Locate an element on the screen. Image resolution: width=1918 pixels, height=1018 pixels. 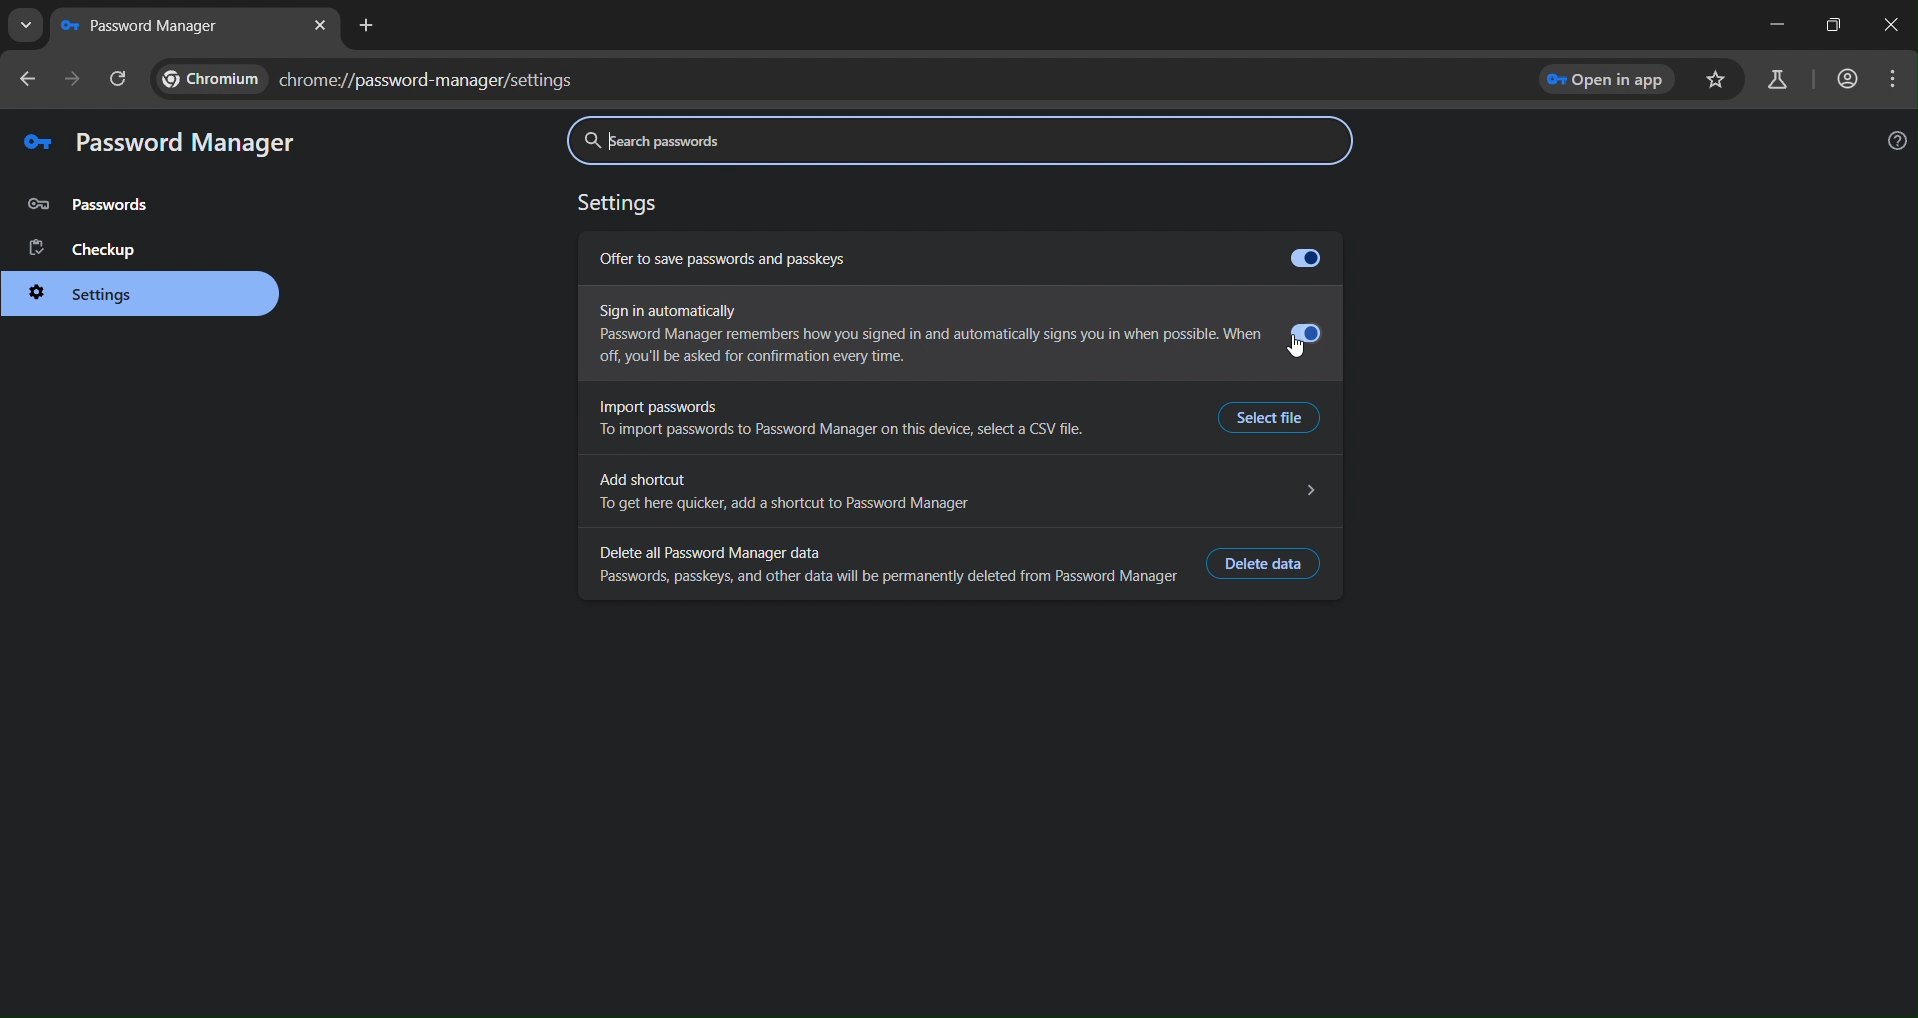
close tab is located at coordinates (322, 25).